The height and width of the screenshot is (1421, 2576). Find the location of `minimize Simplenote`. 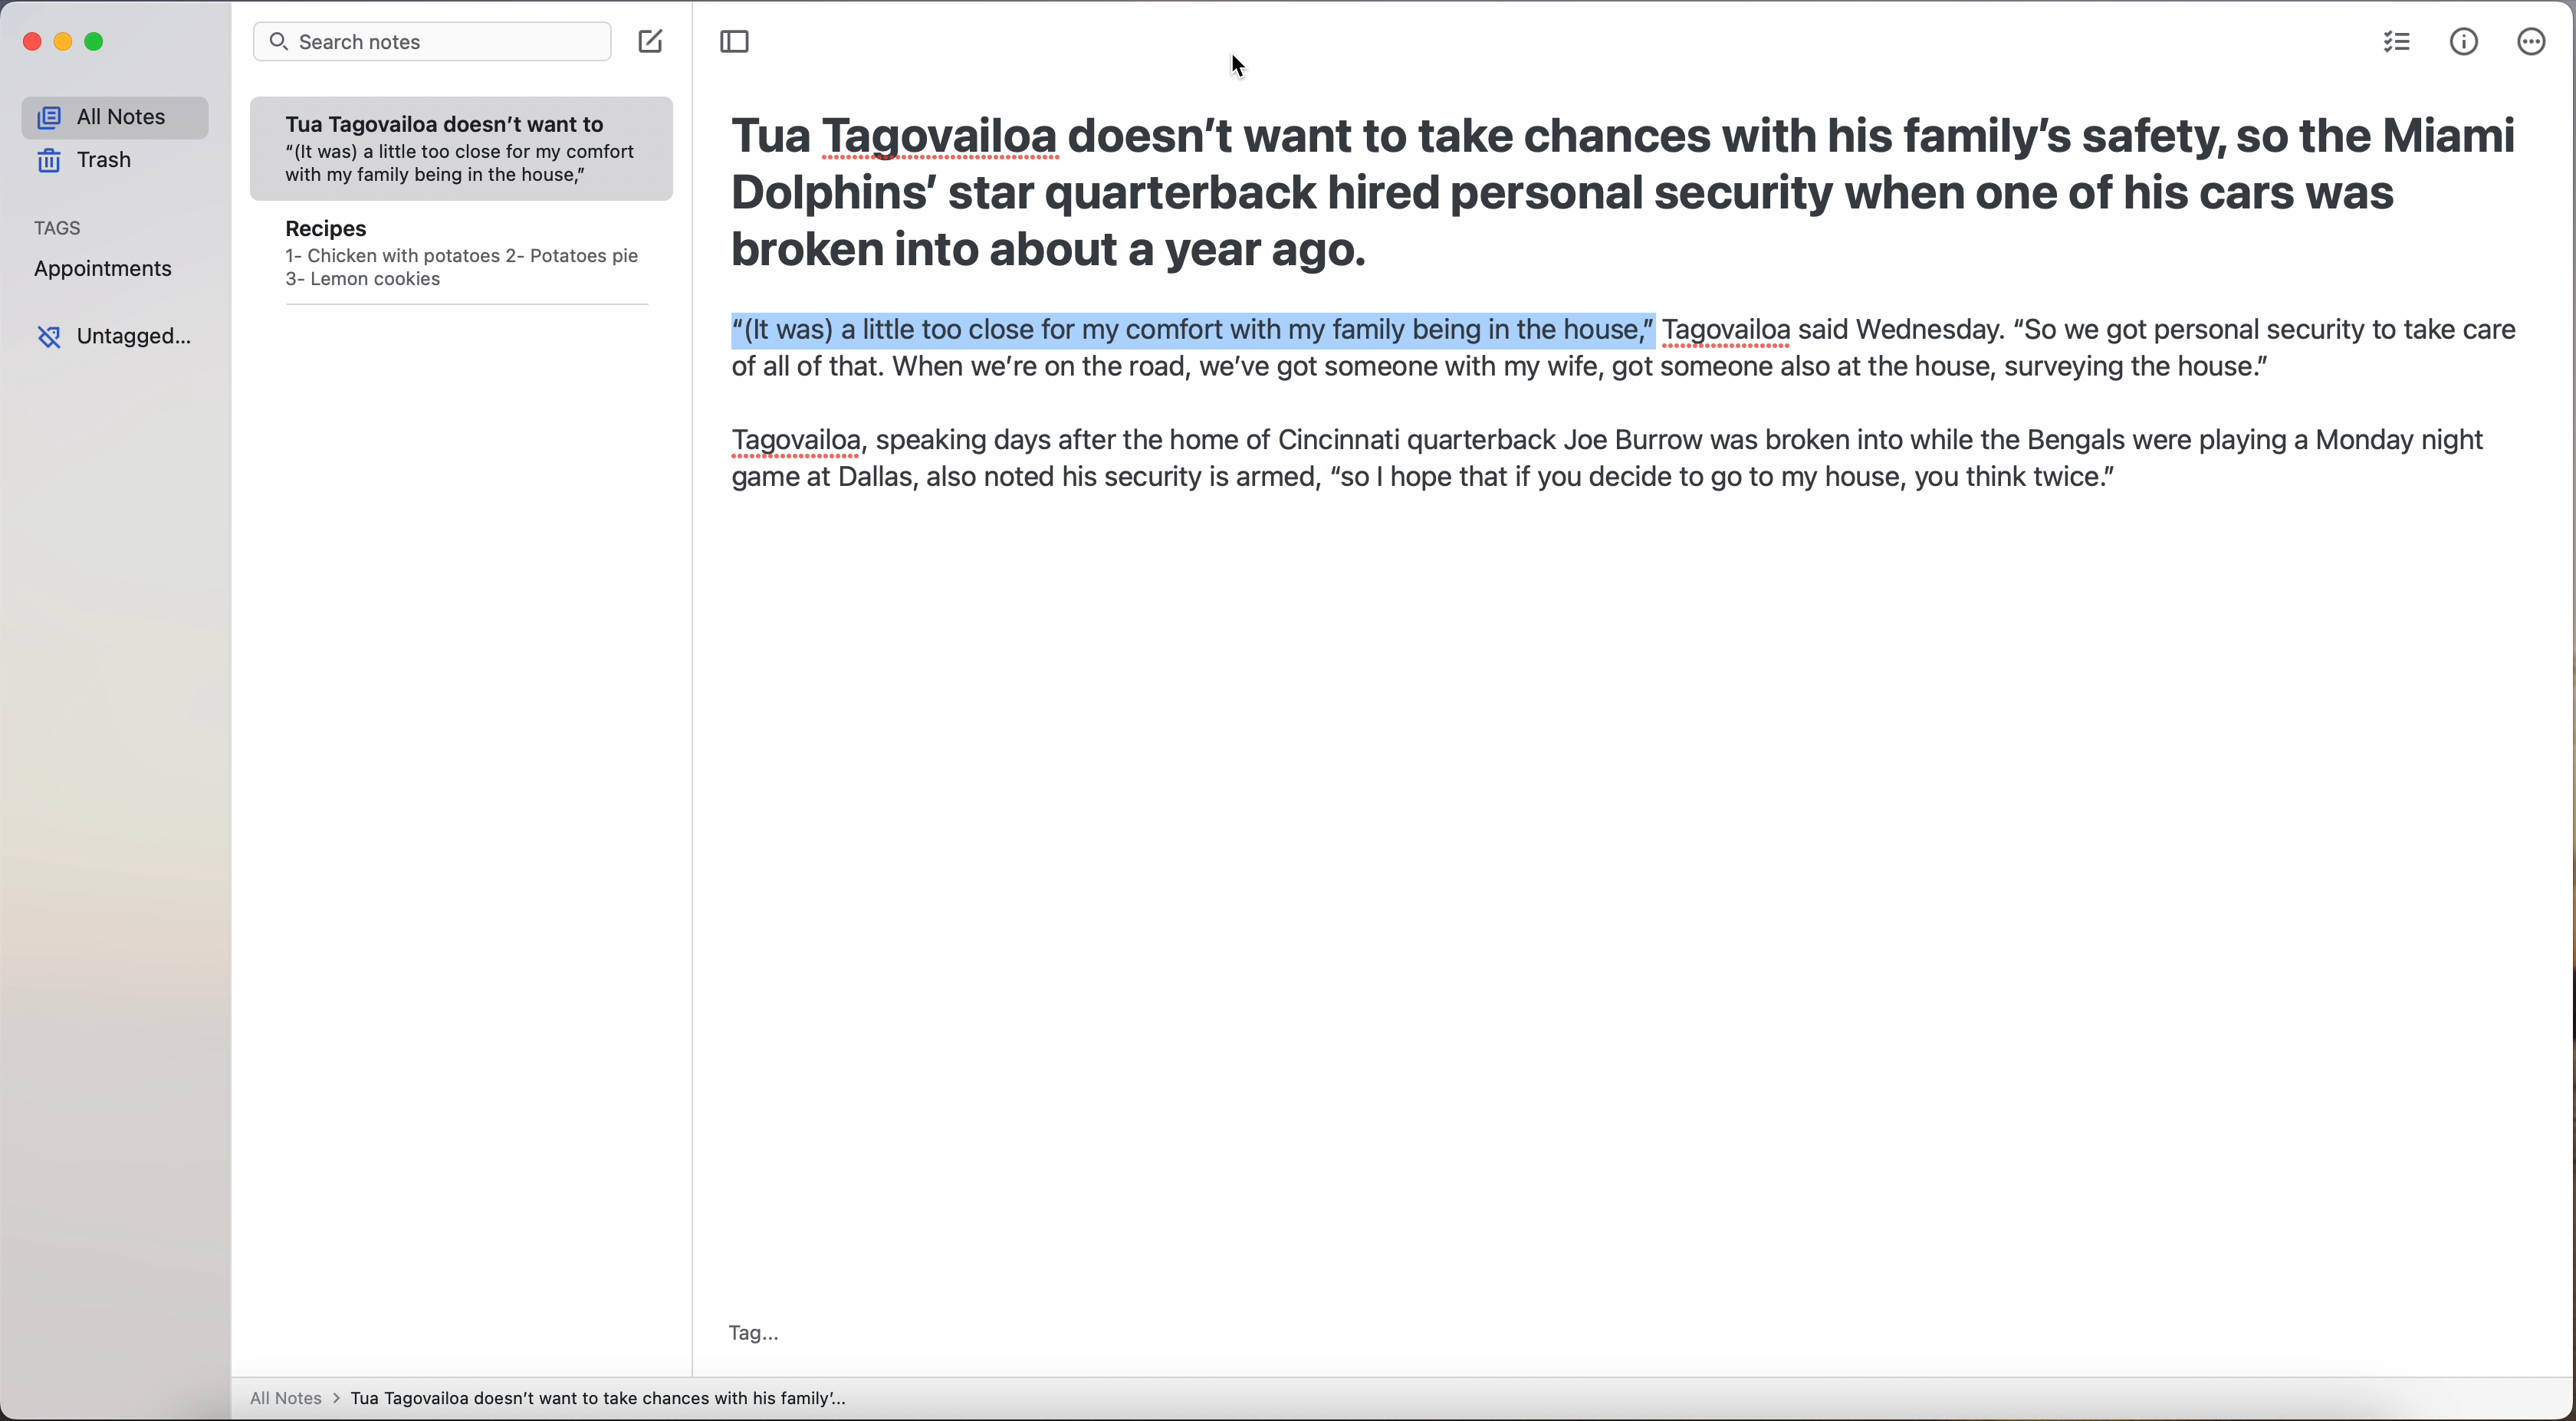

minimize Simplenote is located at coordinates (66, 42).